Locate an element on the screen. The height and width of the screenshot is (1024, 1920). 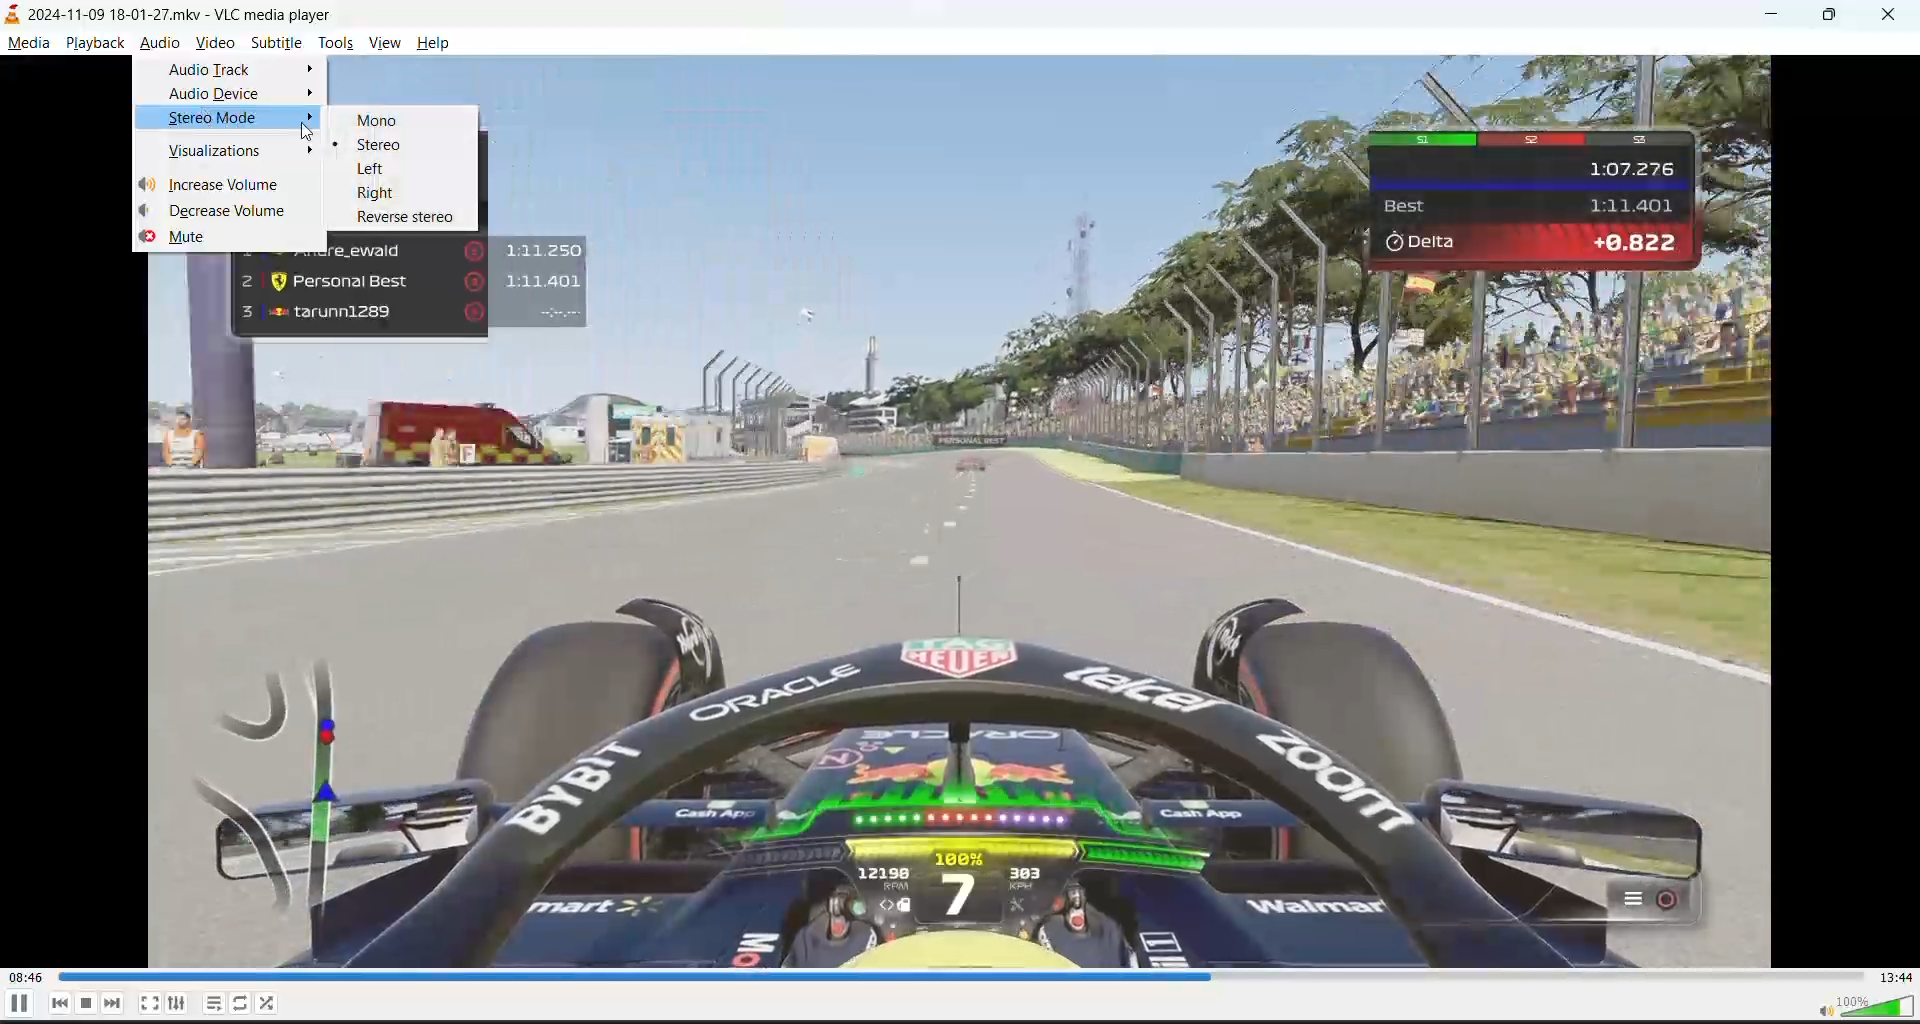
right is located at coordinates (388, 192).